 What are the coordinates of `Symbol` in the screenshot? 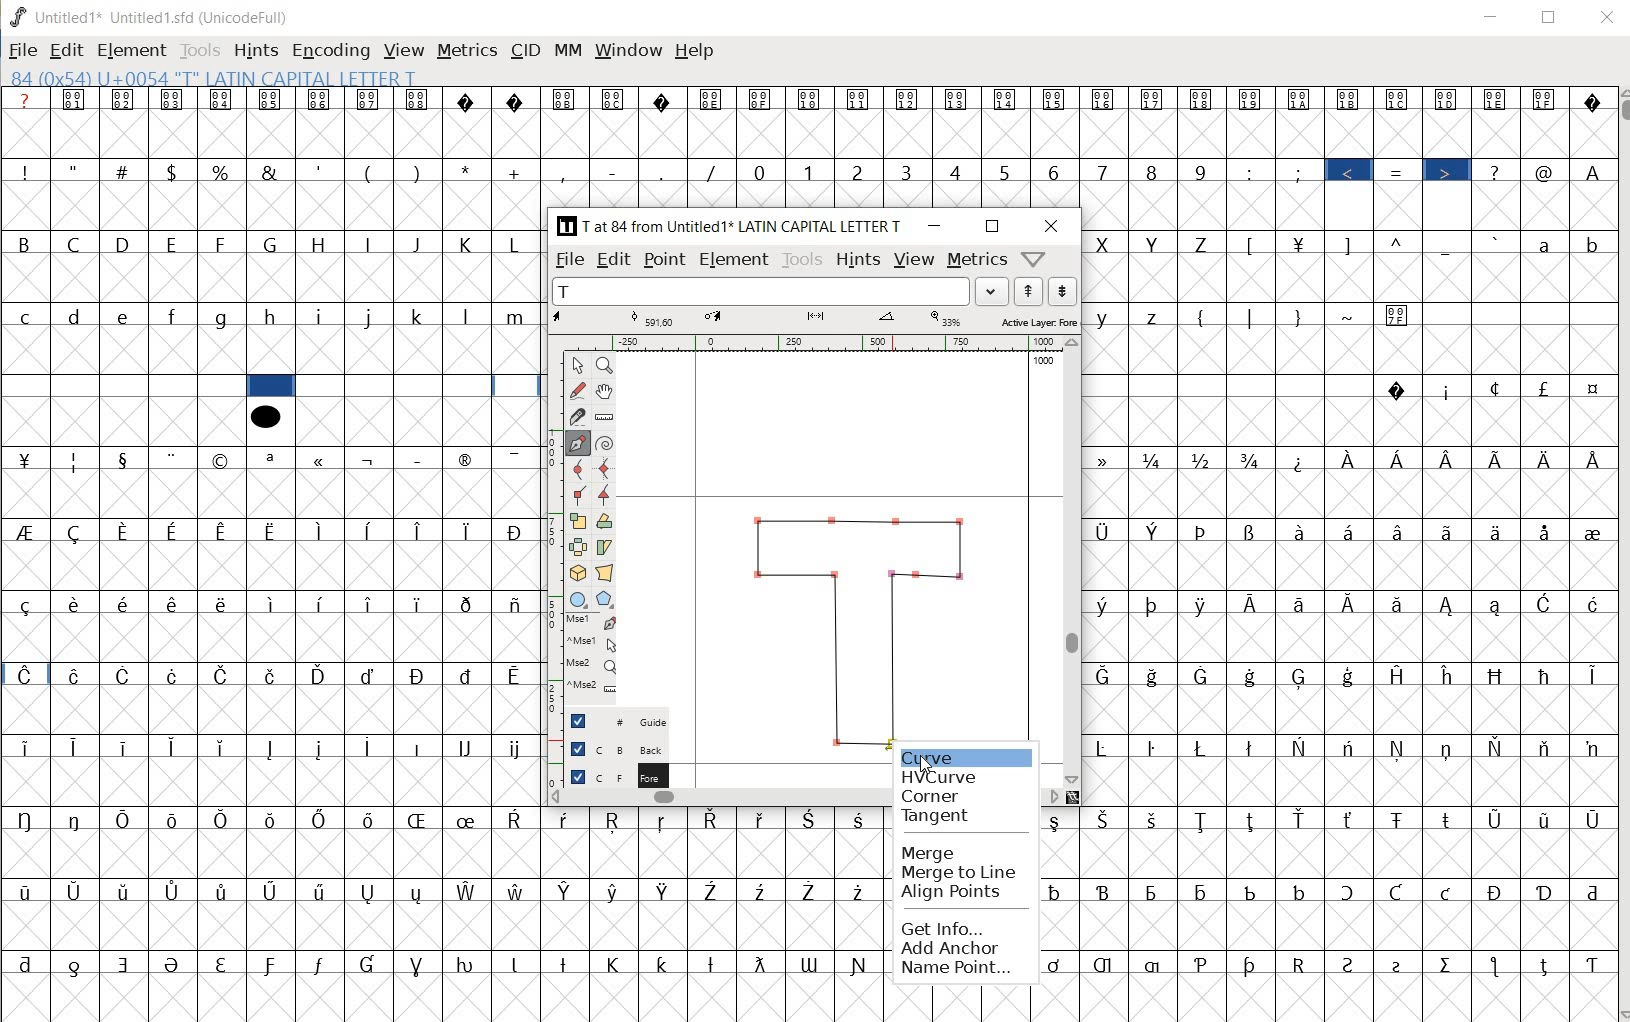 It's located at (1156, 891).